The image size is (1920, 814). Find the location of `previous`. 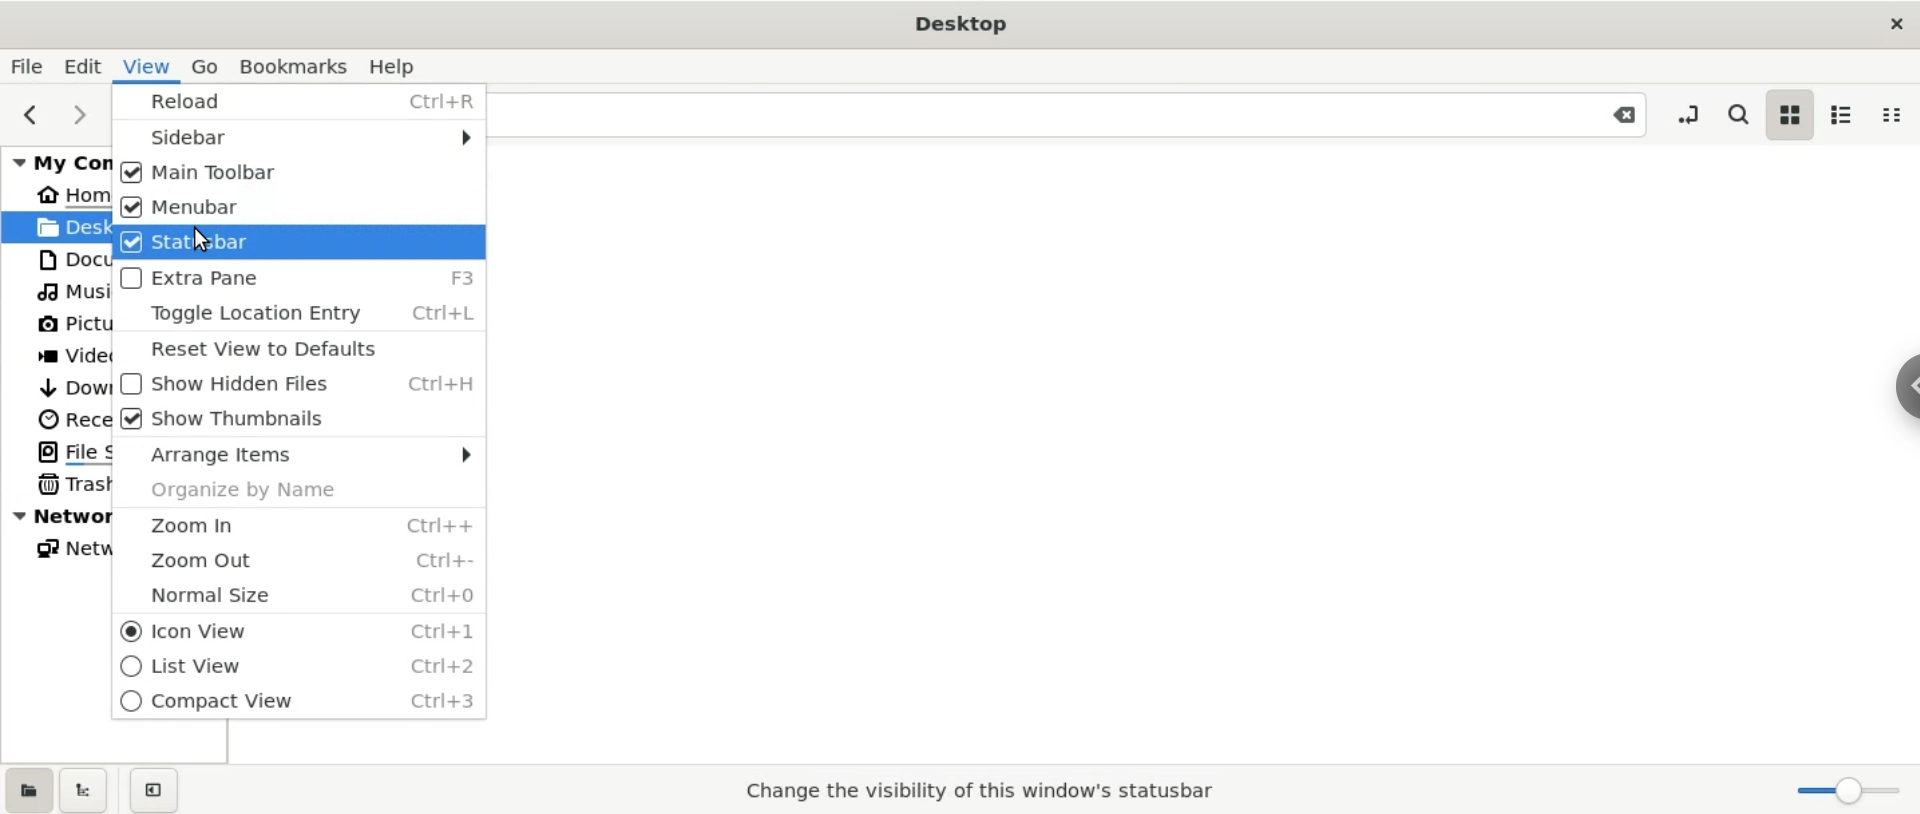

previous is located at coordinates (38, 115).